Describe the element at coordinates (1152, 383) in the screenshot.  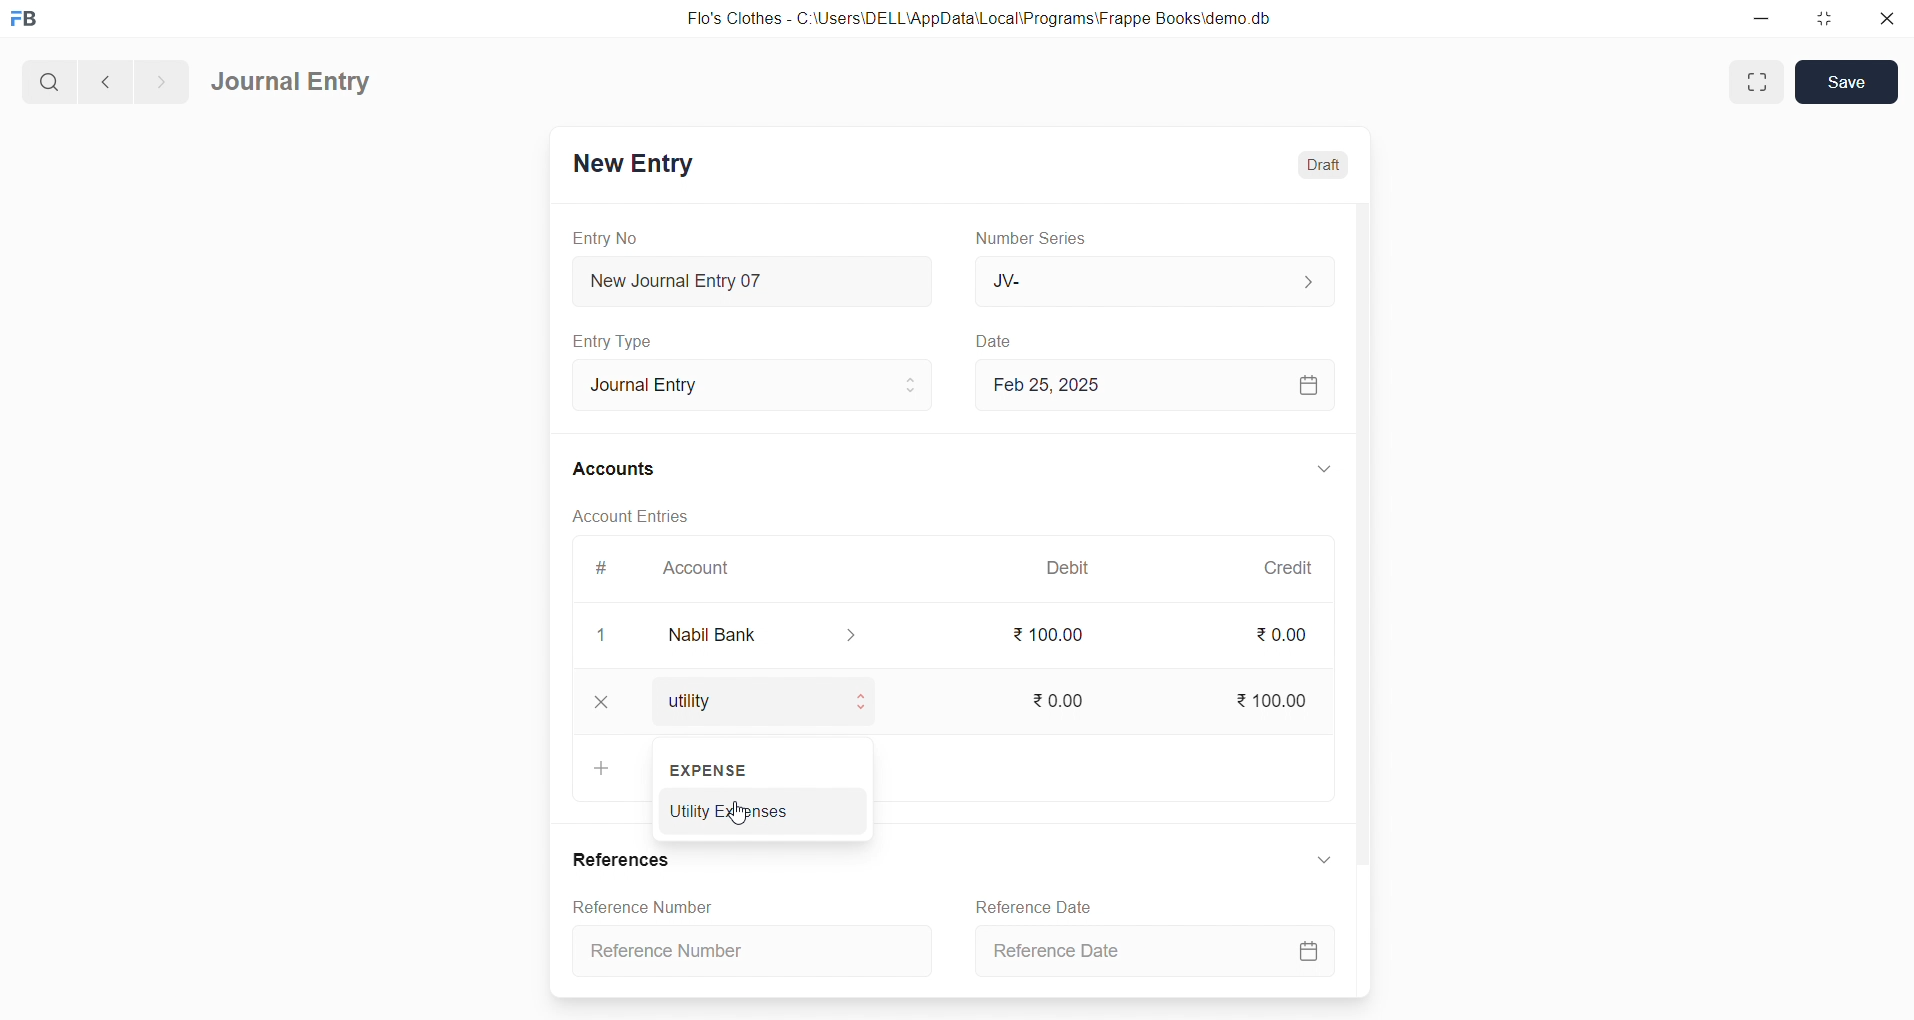
I see `Feb 25, 2025` at that location.